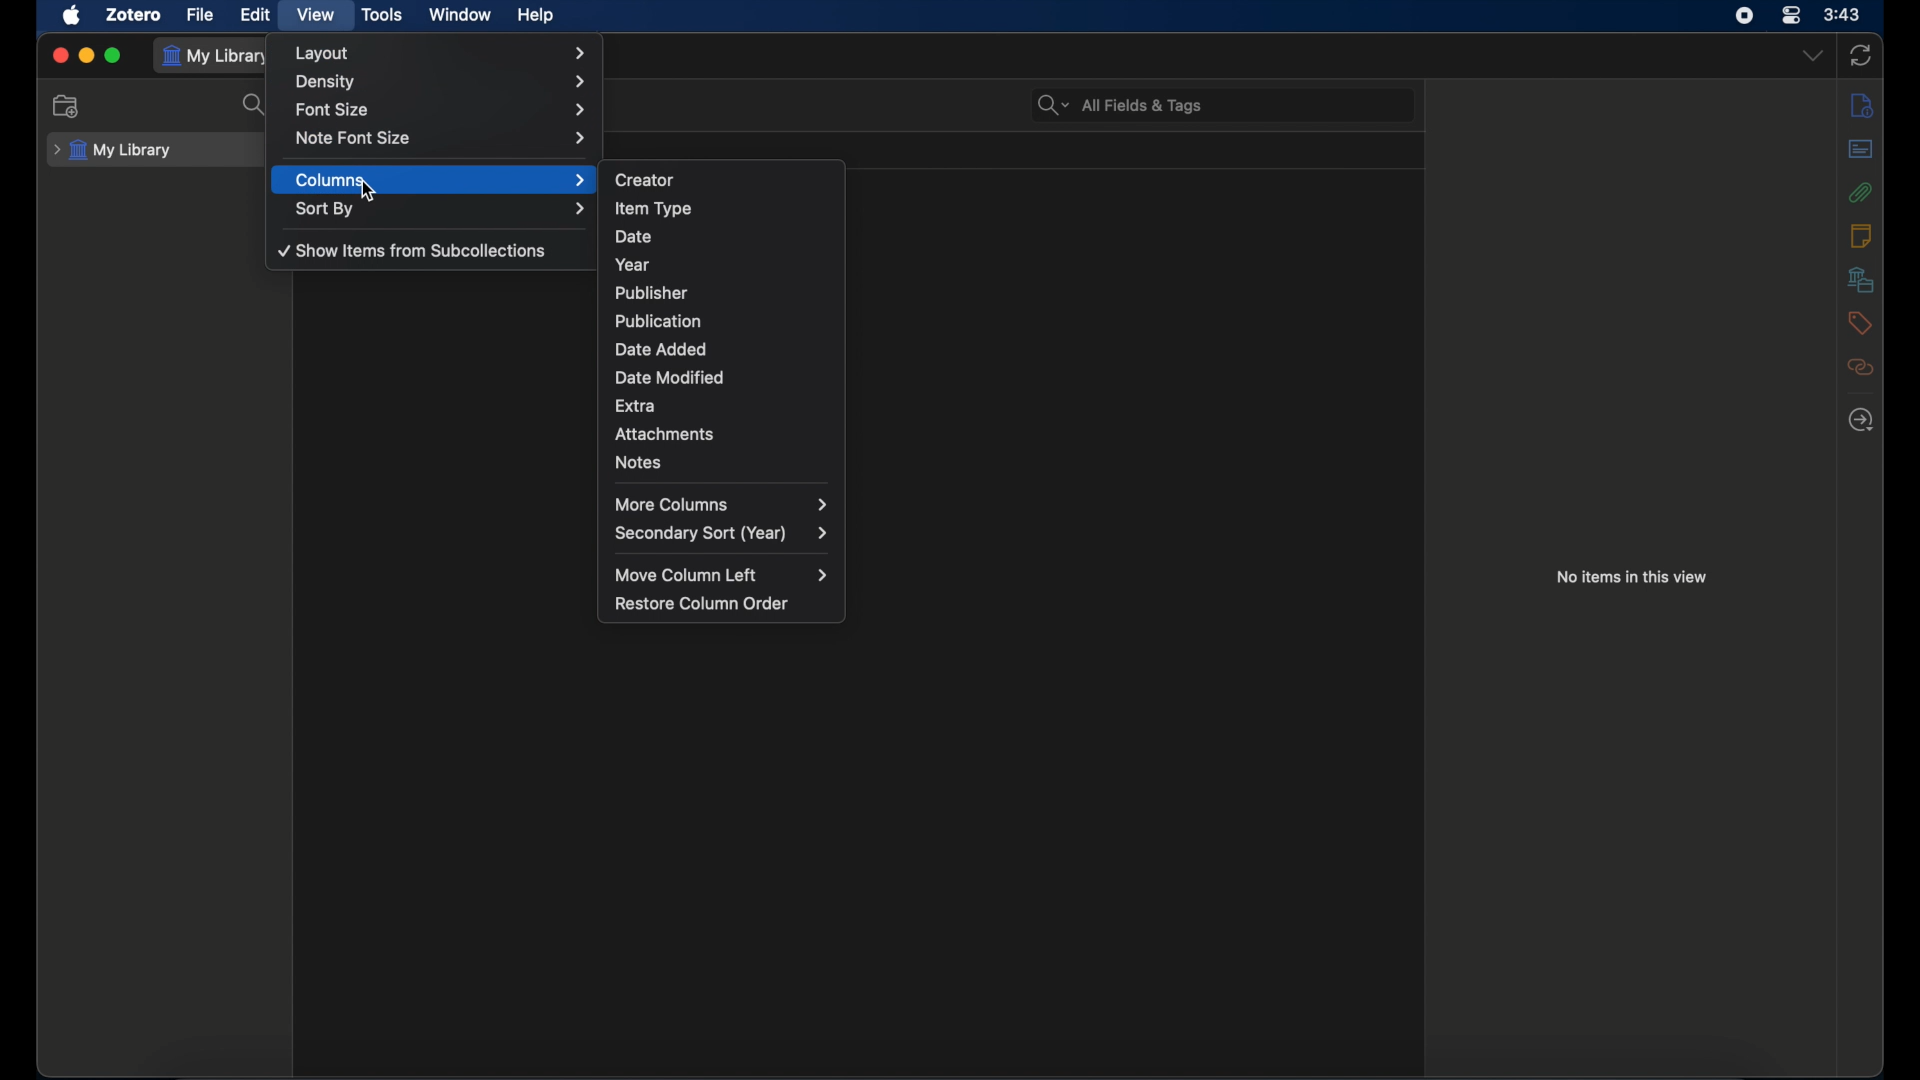 This screenshot has width=1920, height=1080. What do you see at coordinates (86, 55) in the screenshot?
I see `minimize` at bounding box center [86, 55].